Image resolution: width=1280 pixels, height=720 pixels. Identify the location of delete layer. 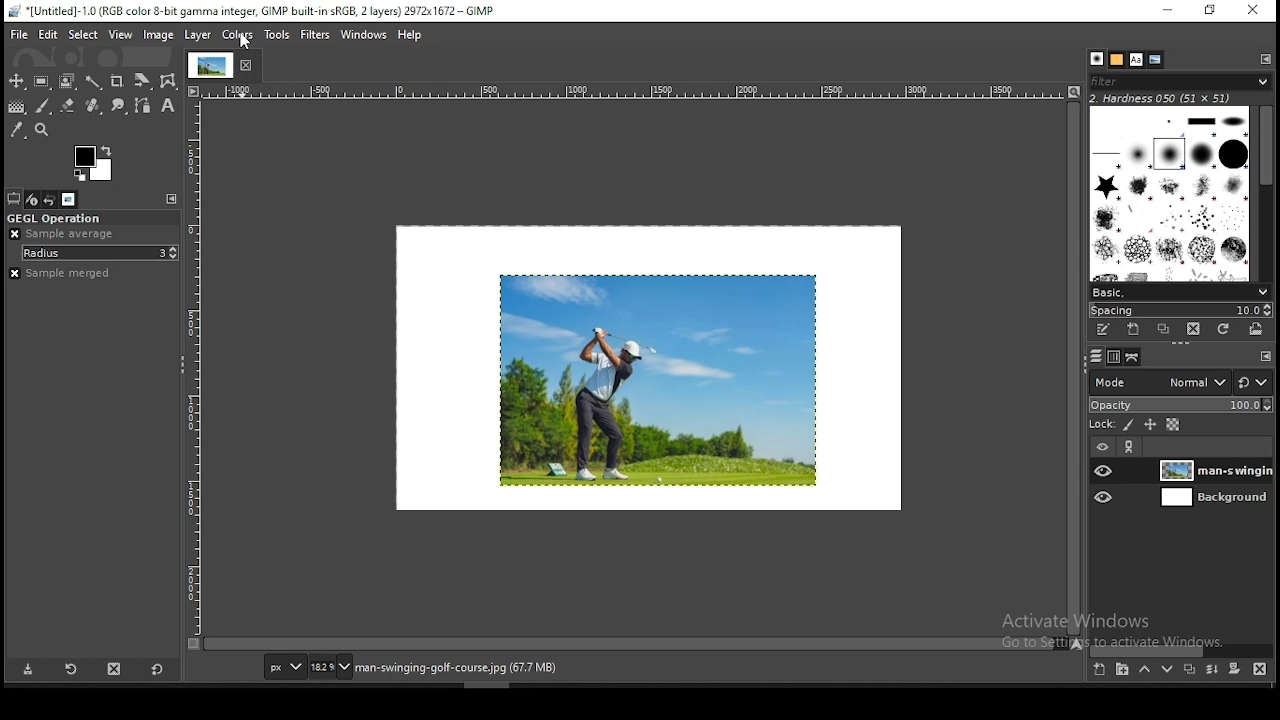
(1260, 670).